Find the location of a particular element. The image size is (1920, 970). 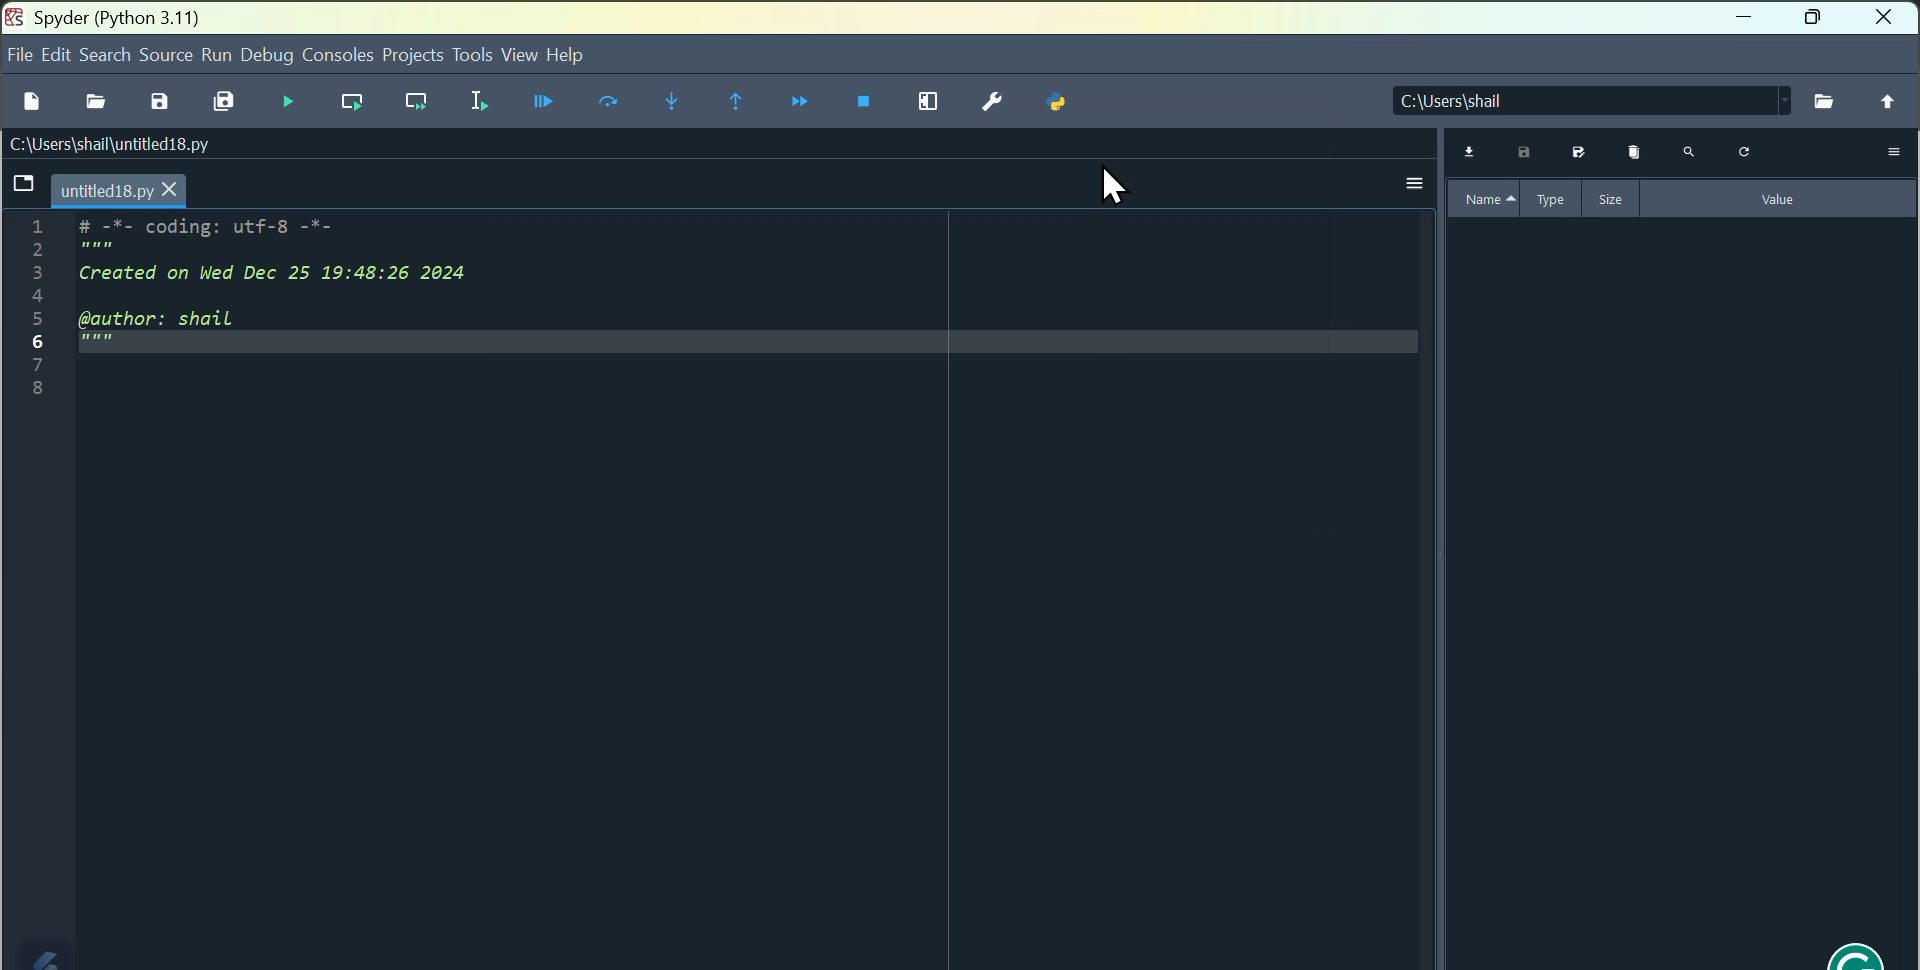

More options is located at coordinates (1891, 152).